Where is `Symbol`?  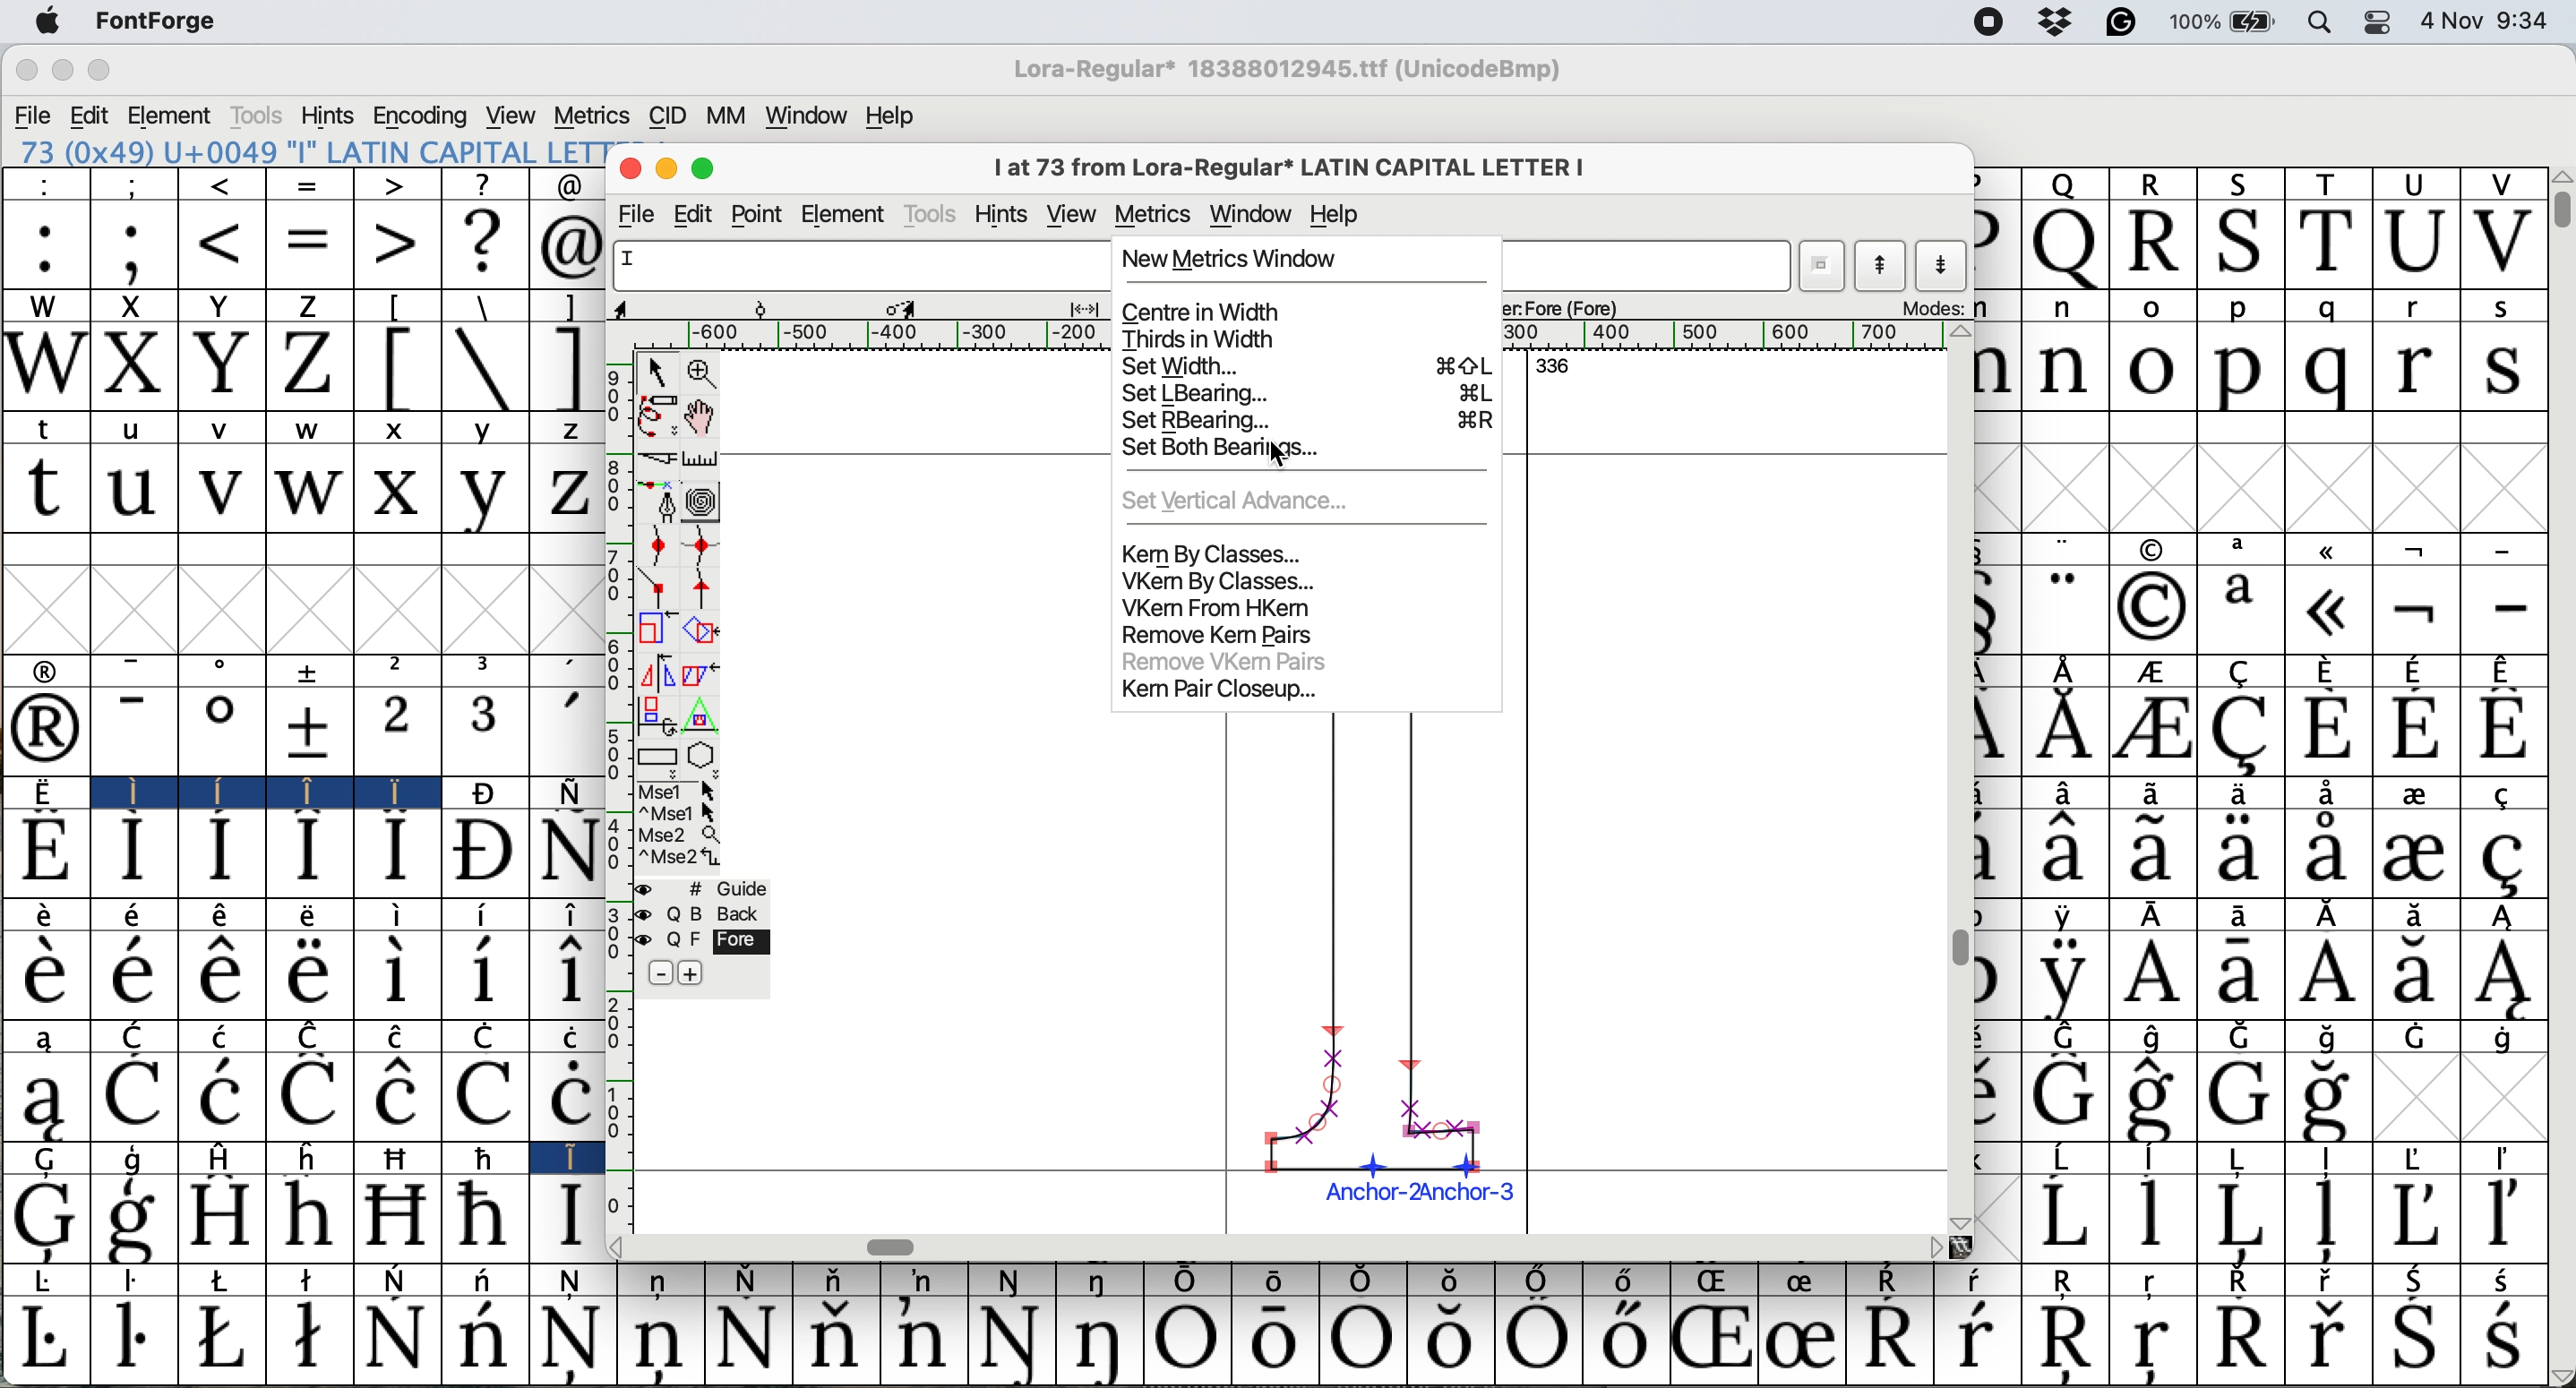 Symbol is located at coordinates (133, 852).